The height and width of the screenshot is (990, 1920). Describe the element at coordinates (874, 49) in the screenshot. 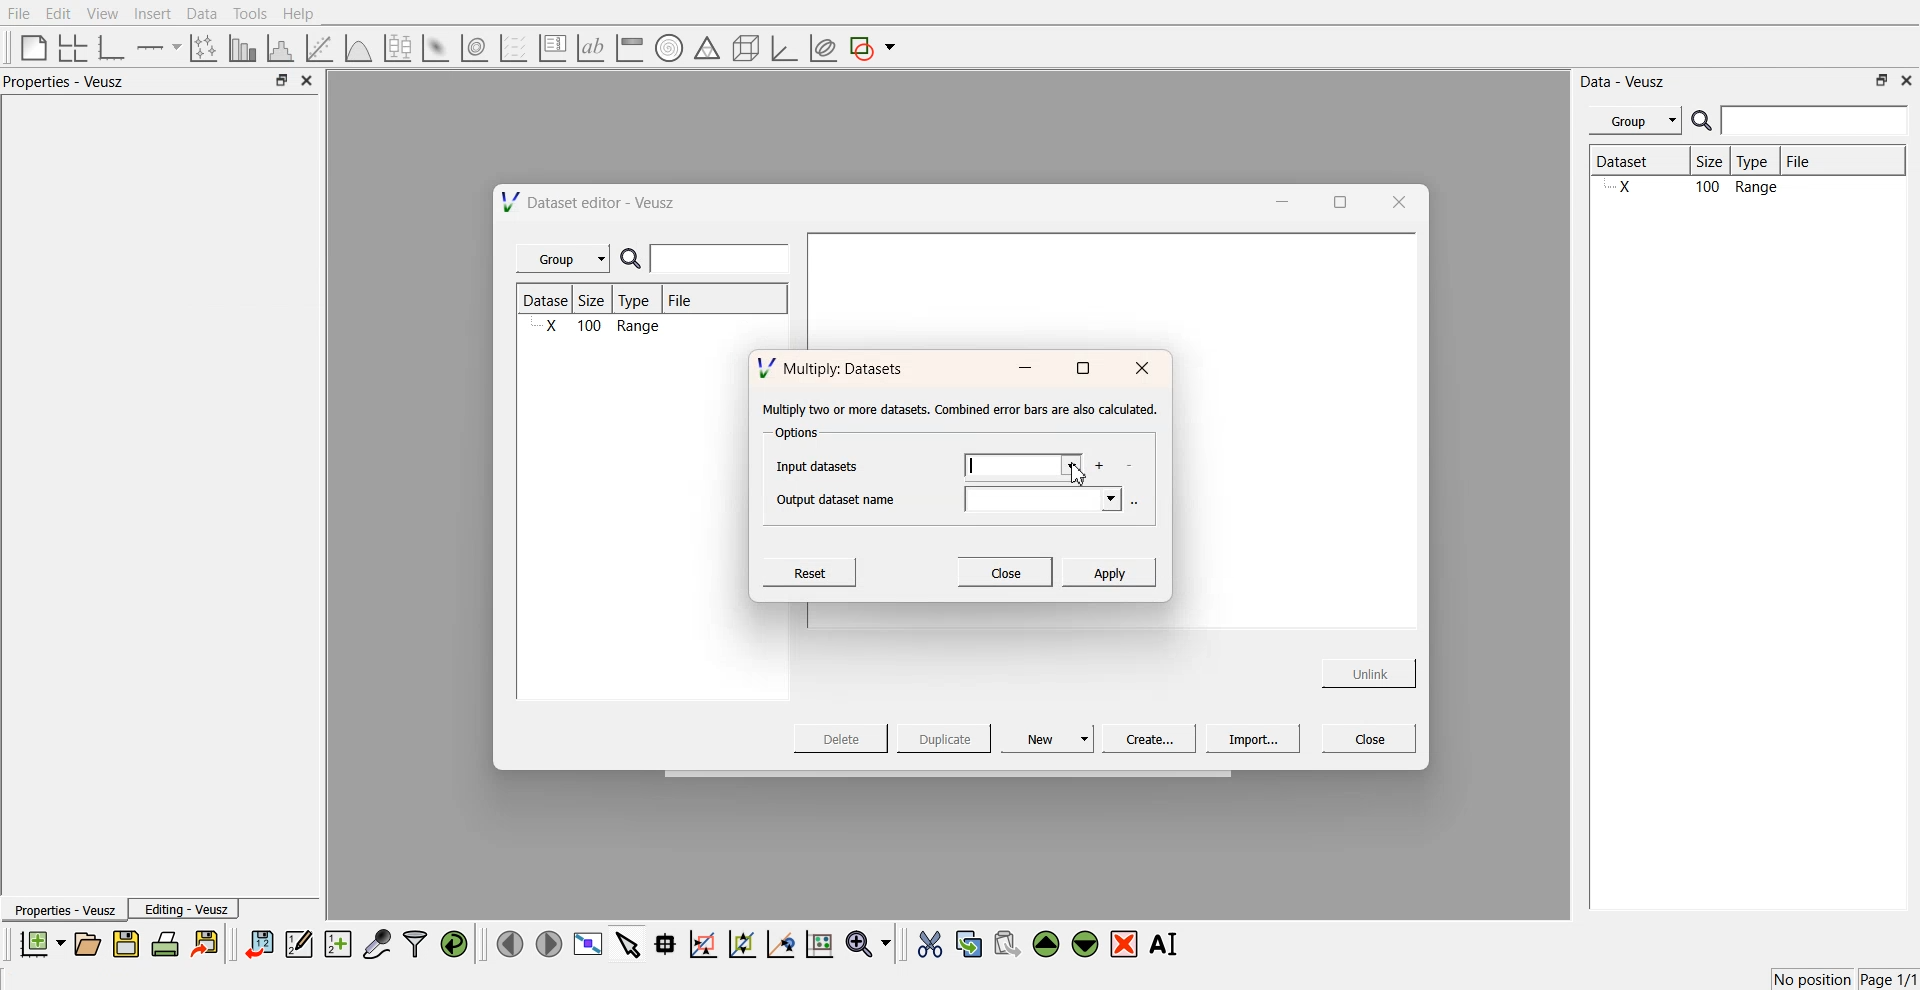

I see `add a shape` at that location.